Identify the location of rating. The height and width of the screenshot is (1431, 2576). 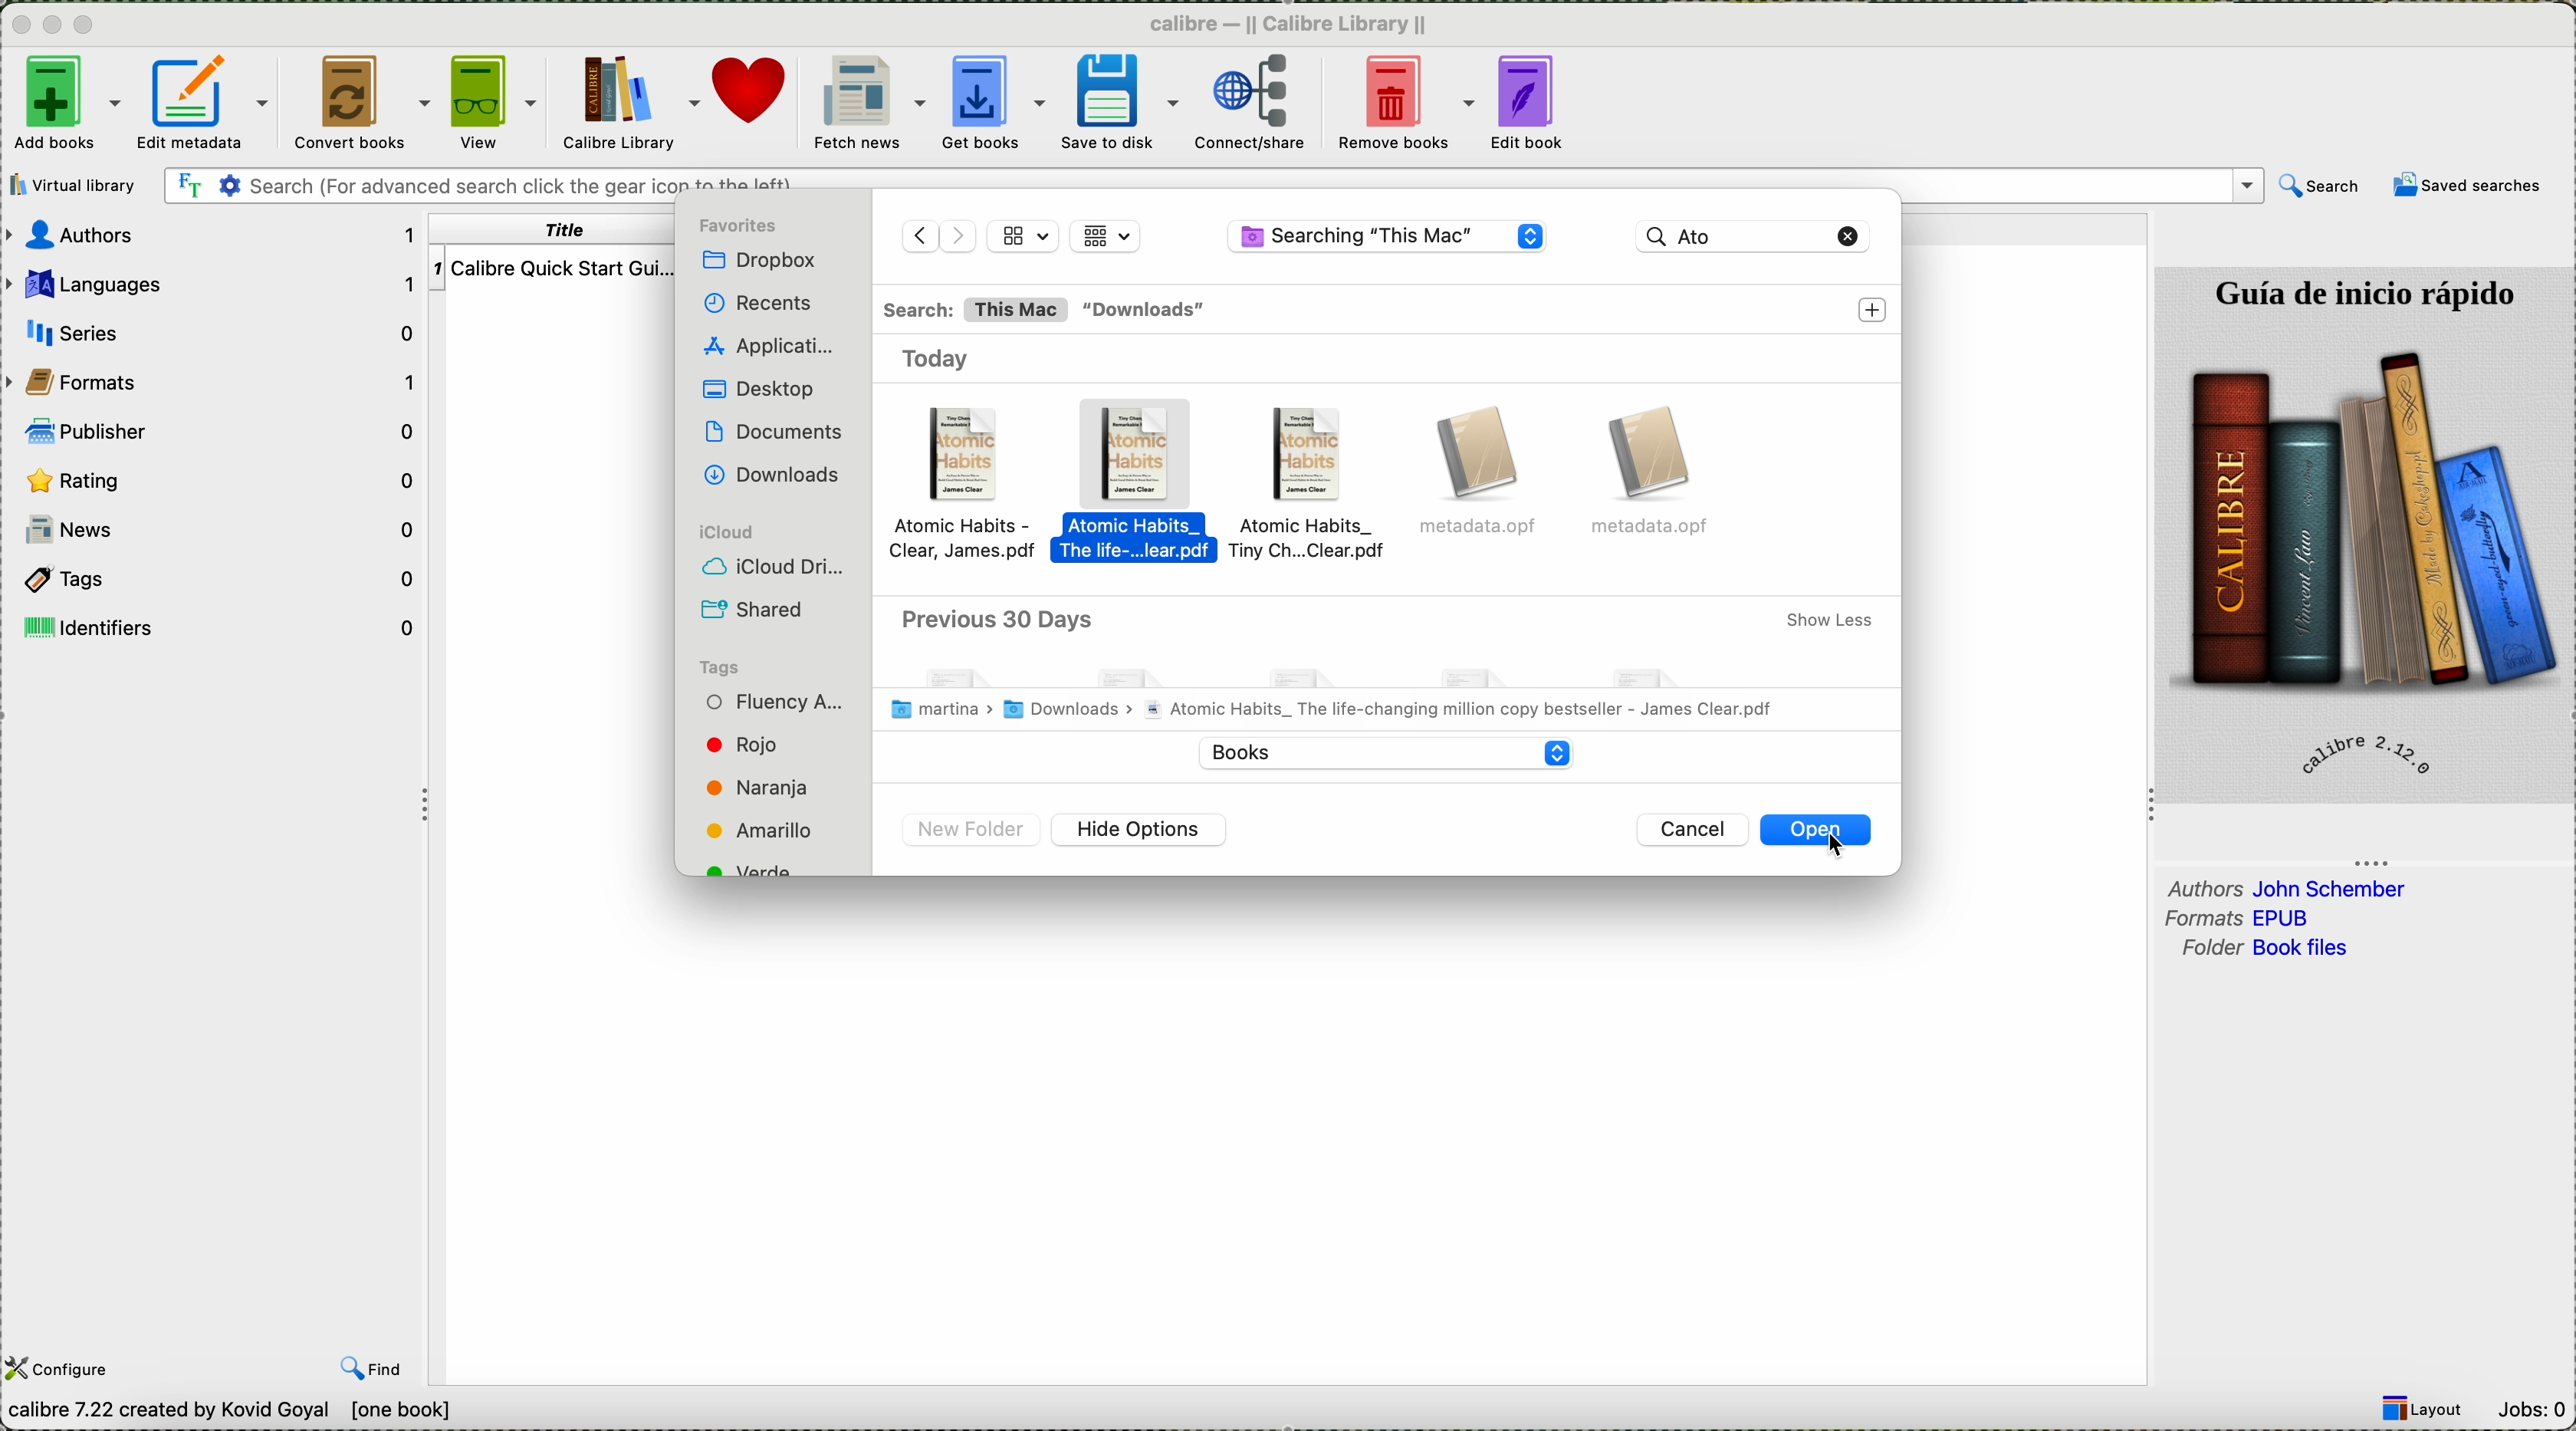
(217, 482).